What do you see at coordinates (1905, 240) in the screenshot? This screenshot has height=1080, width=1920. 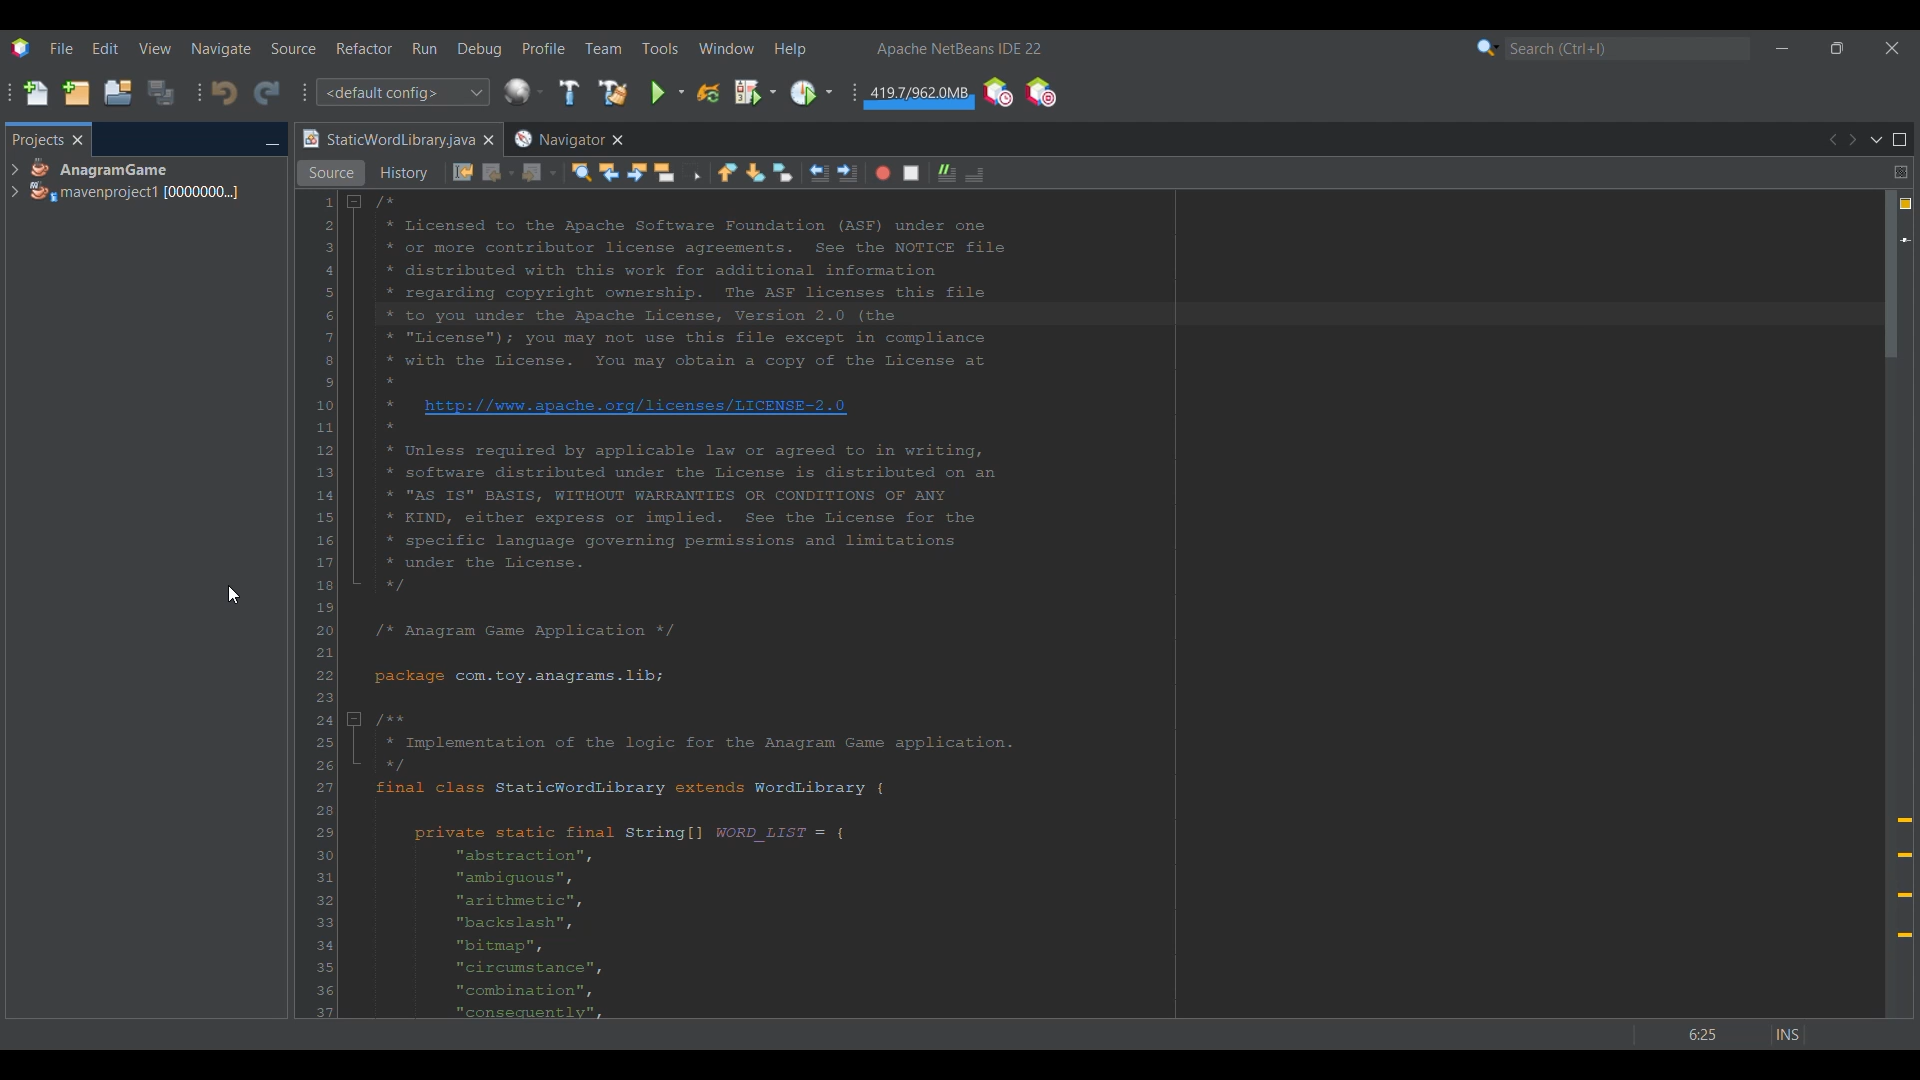 I see `Current line` at bounding box center [1905, 240].